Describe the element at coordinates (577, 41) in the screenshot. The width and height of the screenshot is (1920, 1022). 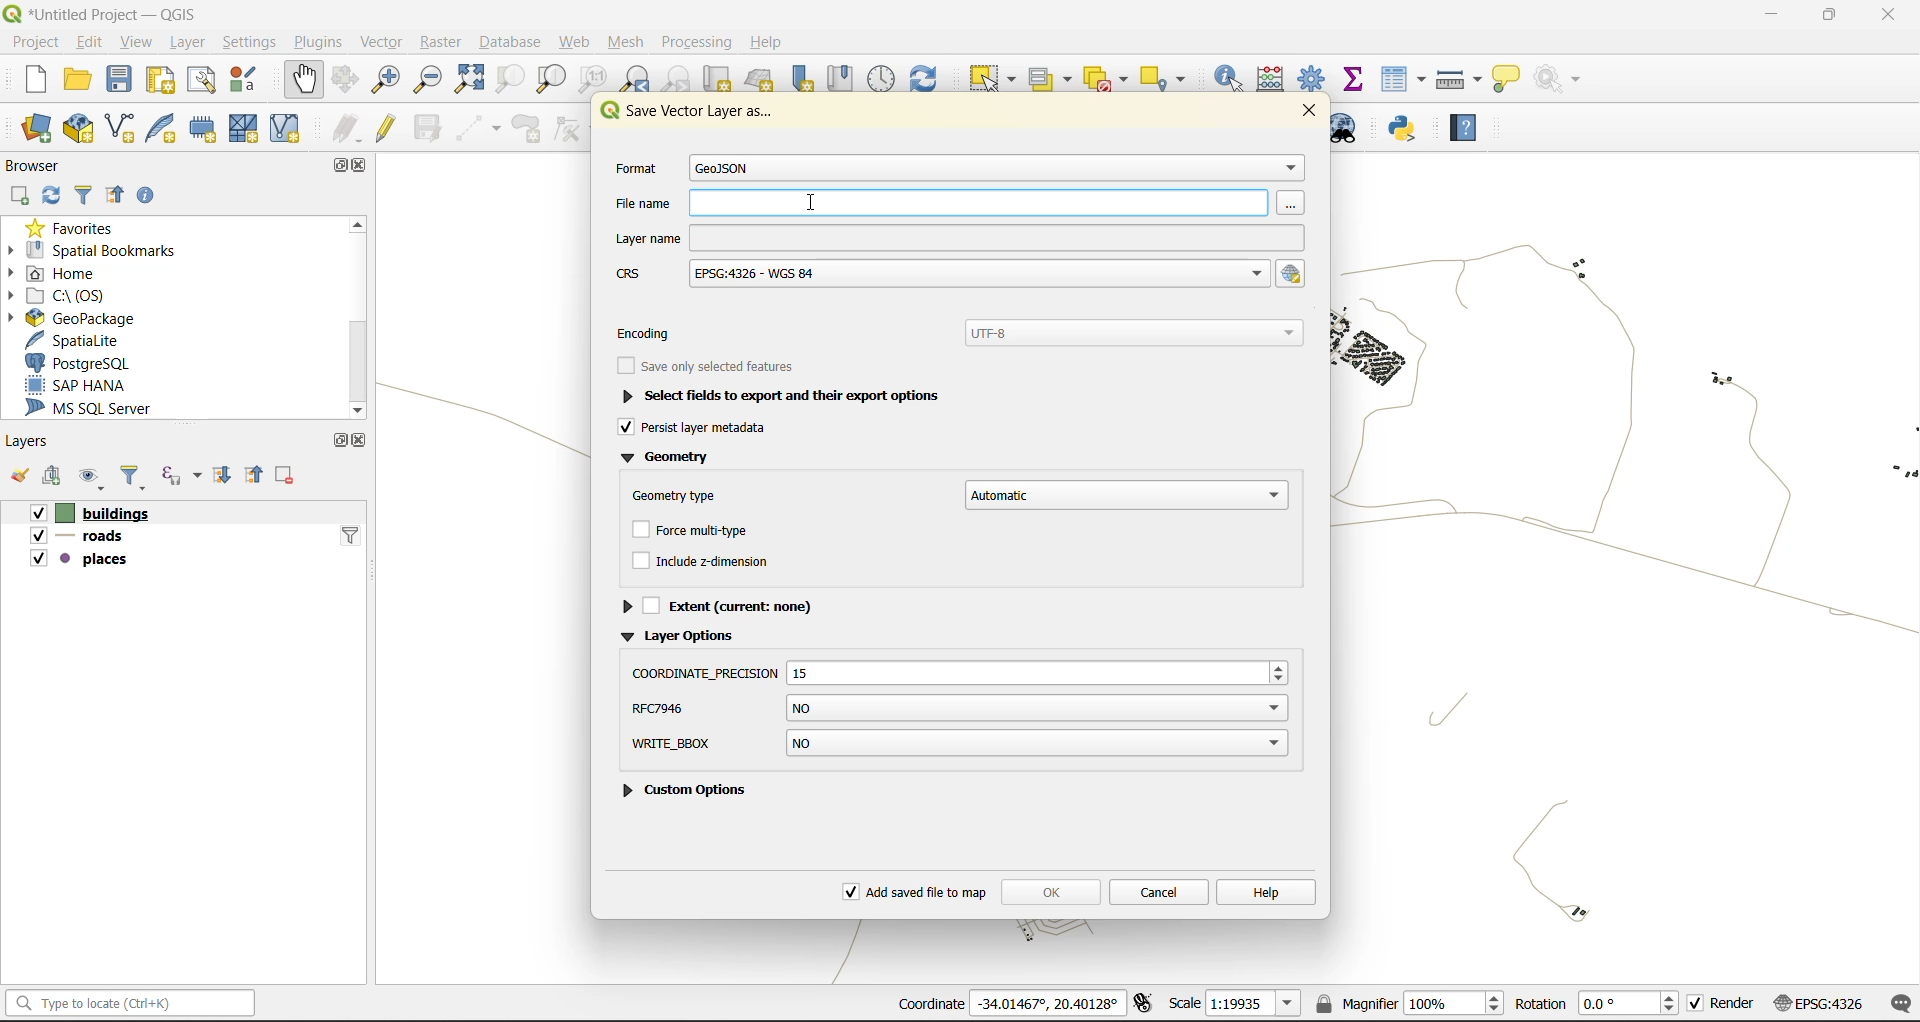
I see `web` at that location.